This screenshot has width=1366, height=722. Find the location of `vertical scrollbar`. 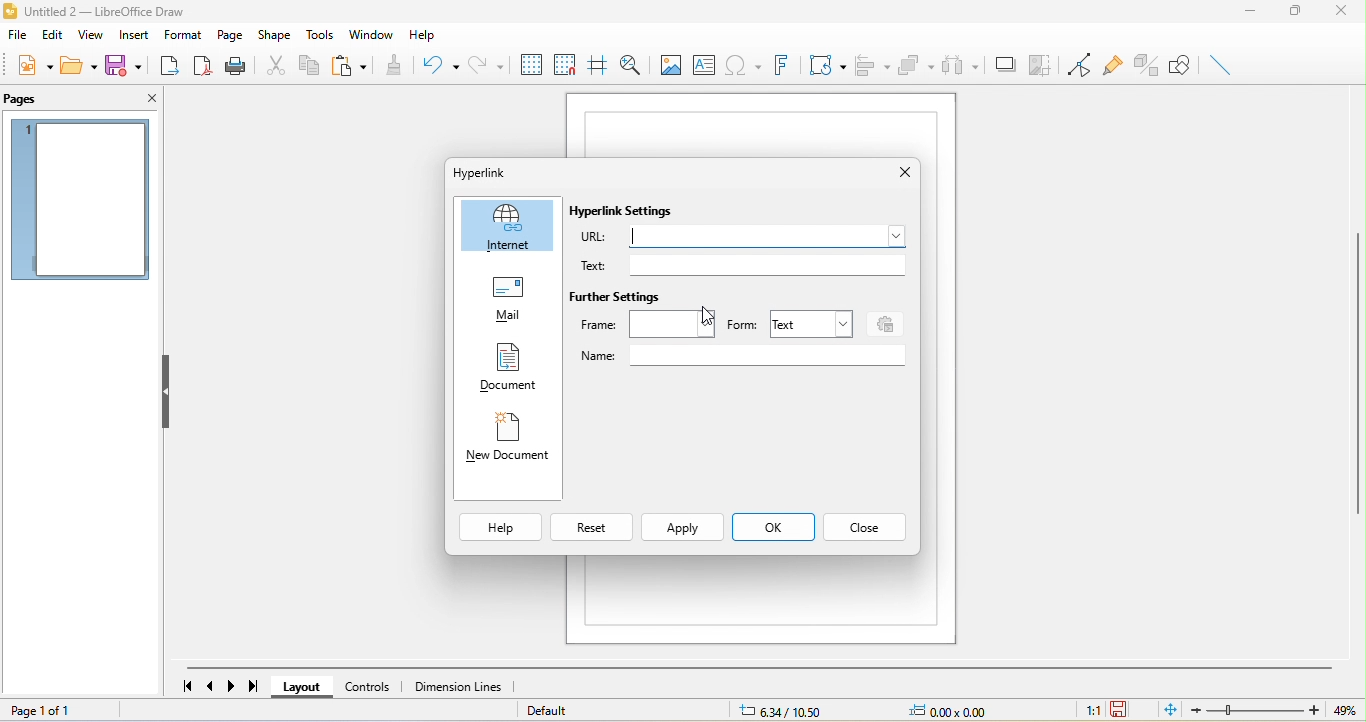

vertical scrollbar is located at coordinates (1357, 387).